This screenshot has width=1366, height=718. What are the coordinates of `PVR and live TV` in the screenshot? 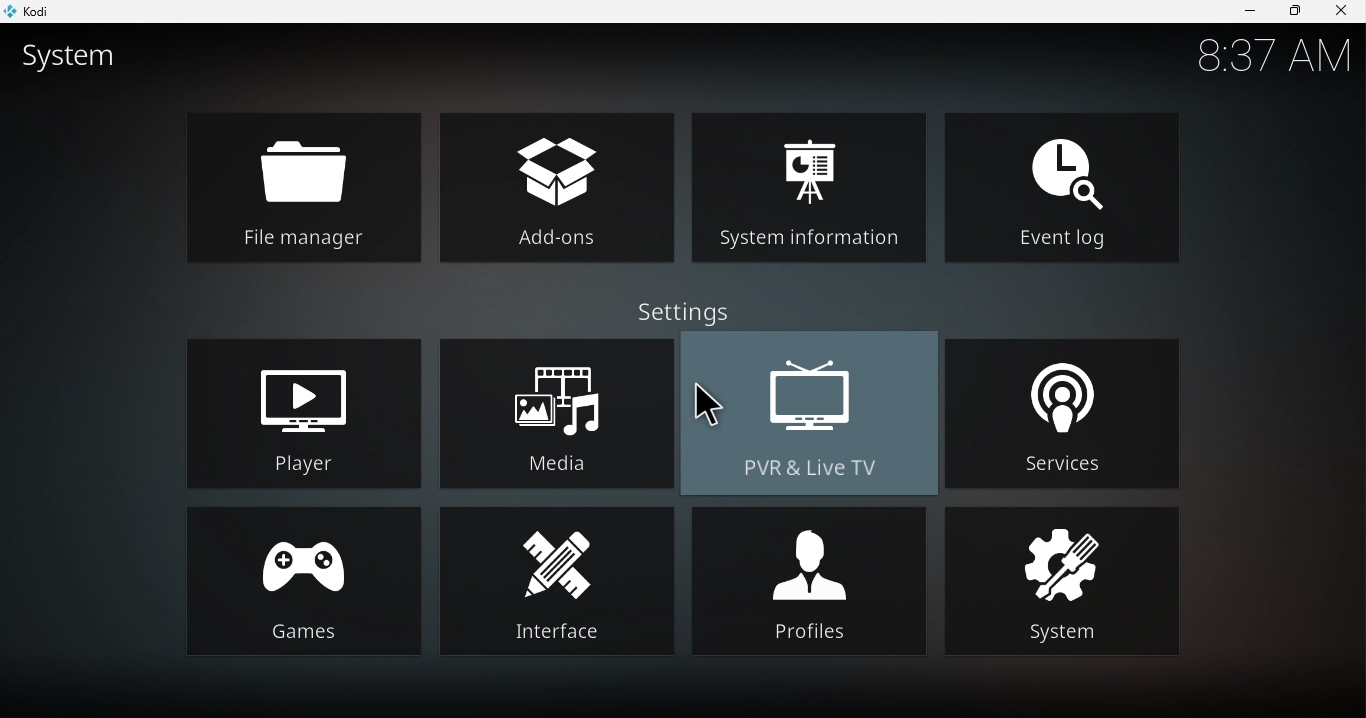 It's located at (813, 412).